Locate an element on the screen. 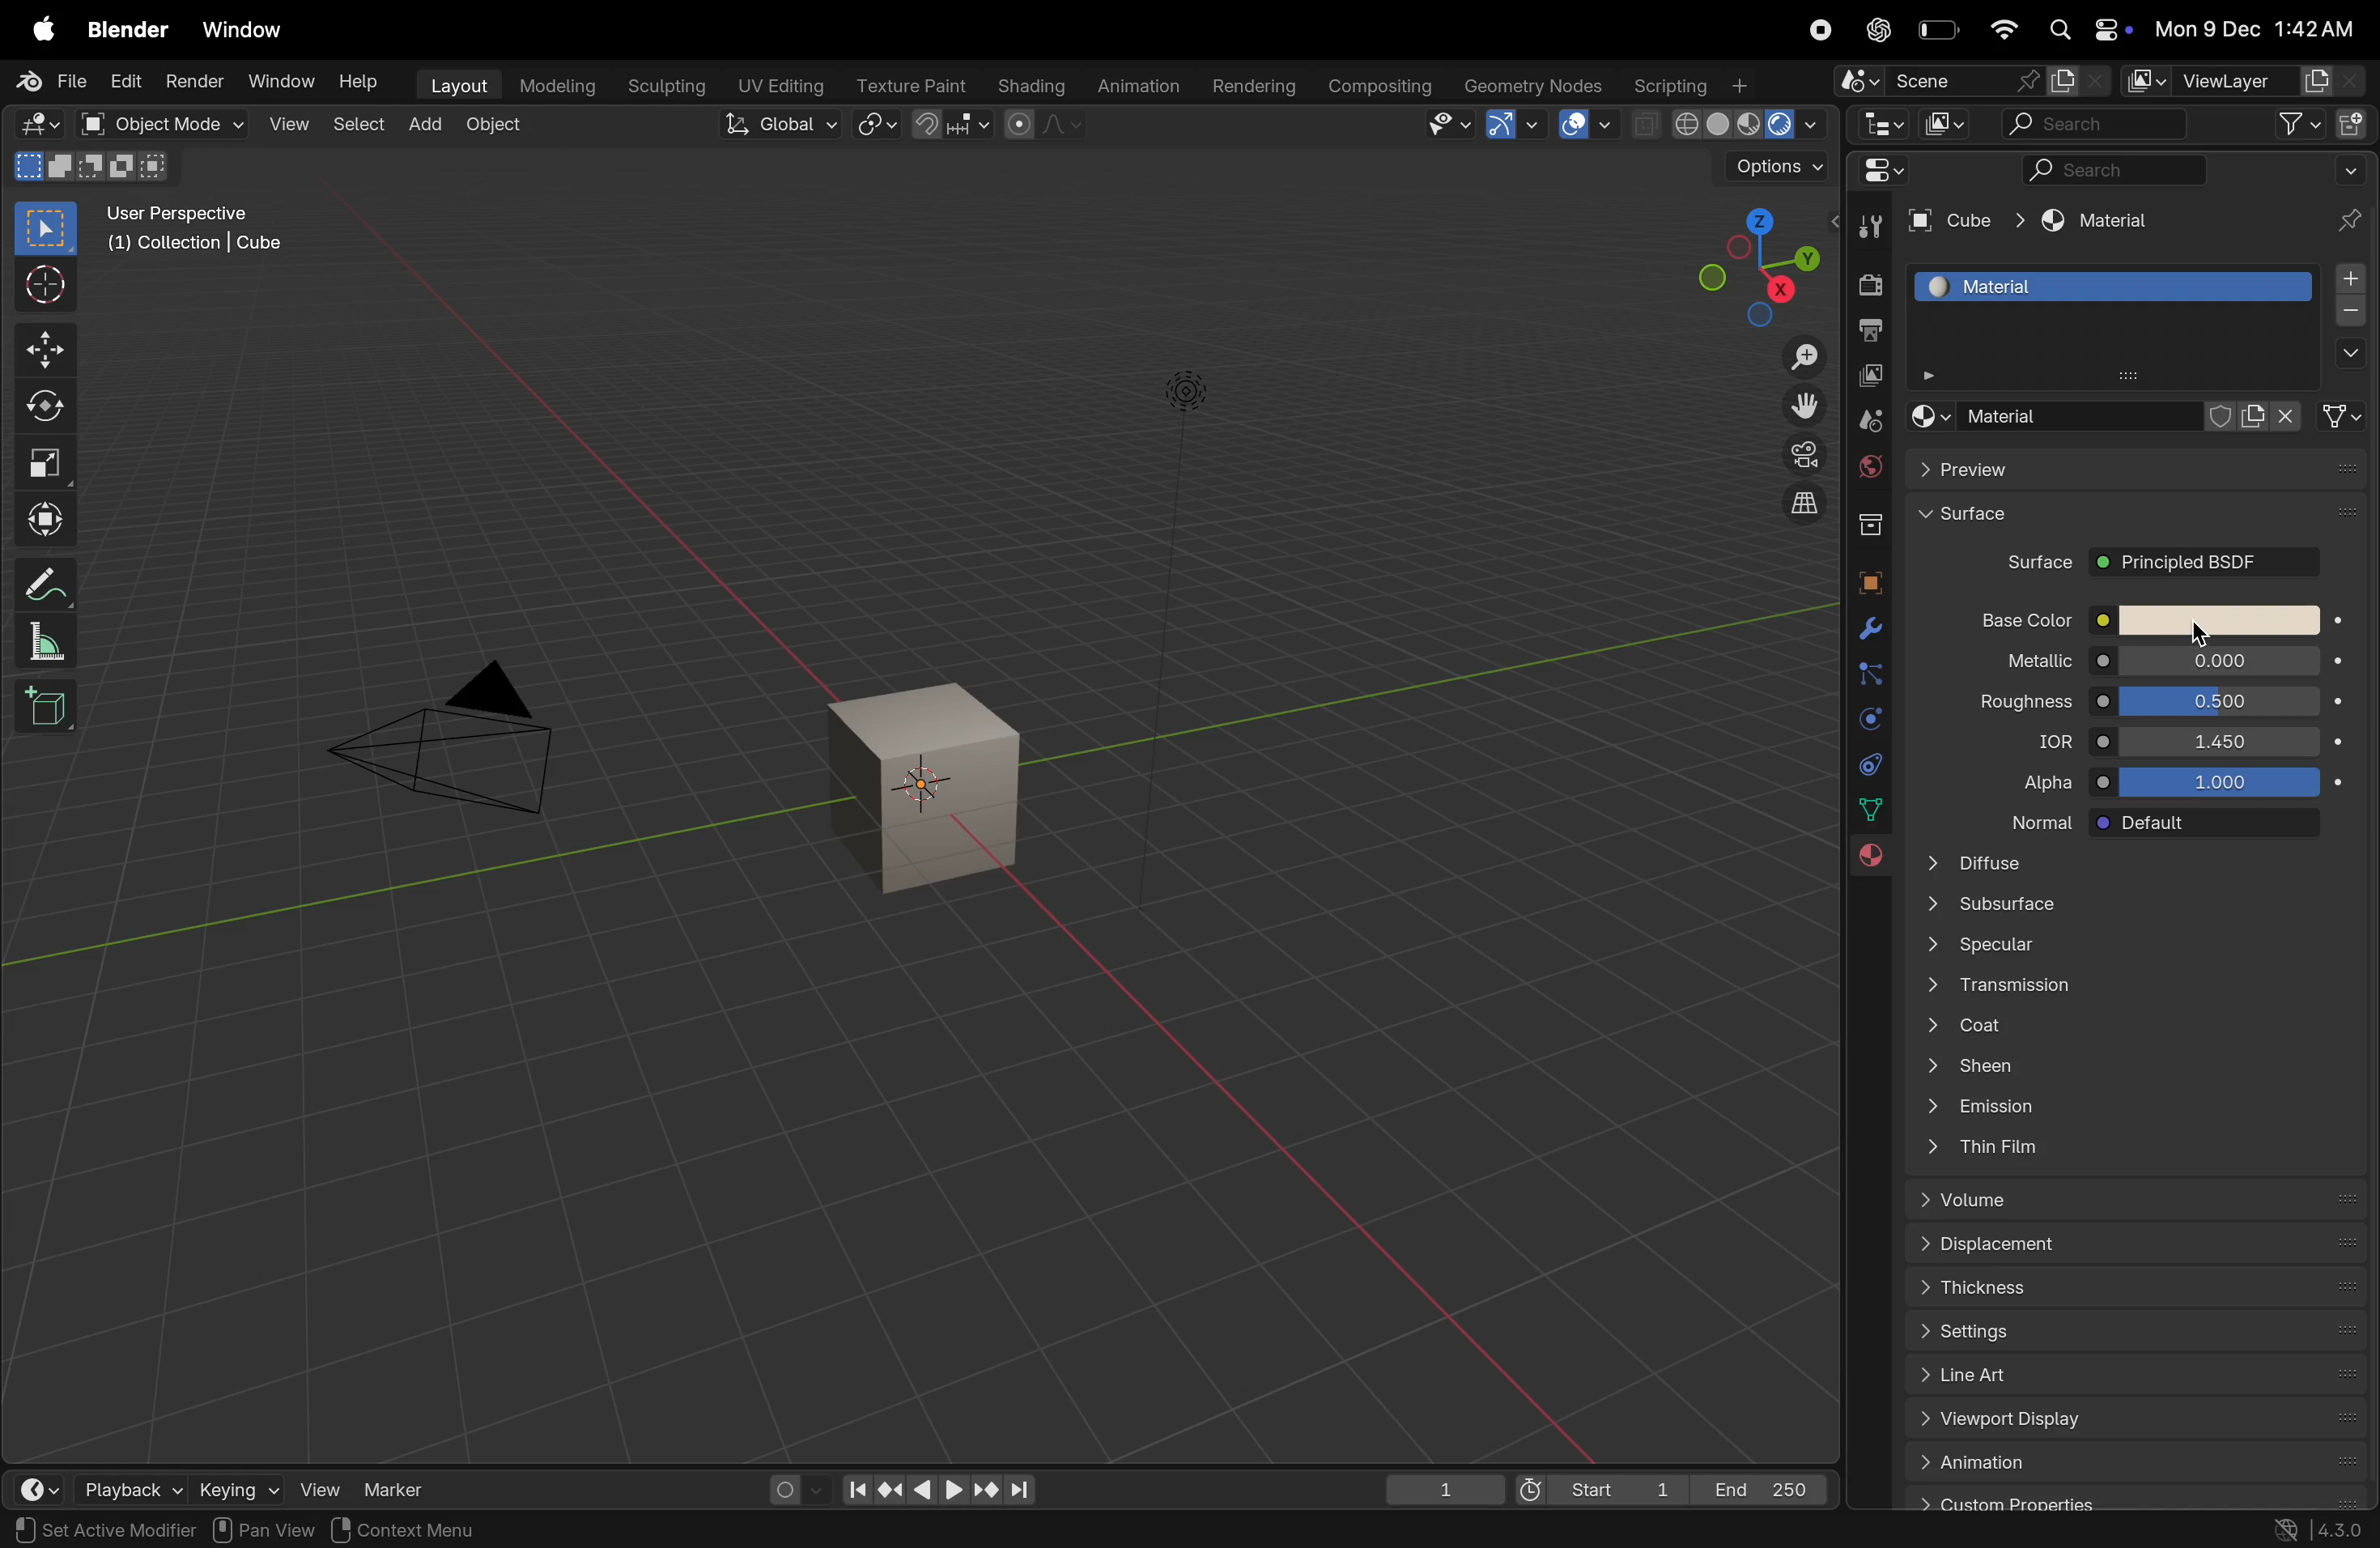  volume is located at coordinates (2128, 1200).